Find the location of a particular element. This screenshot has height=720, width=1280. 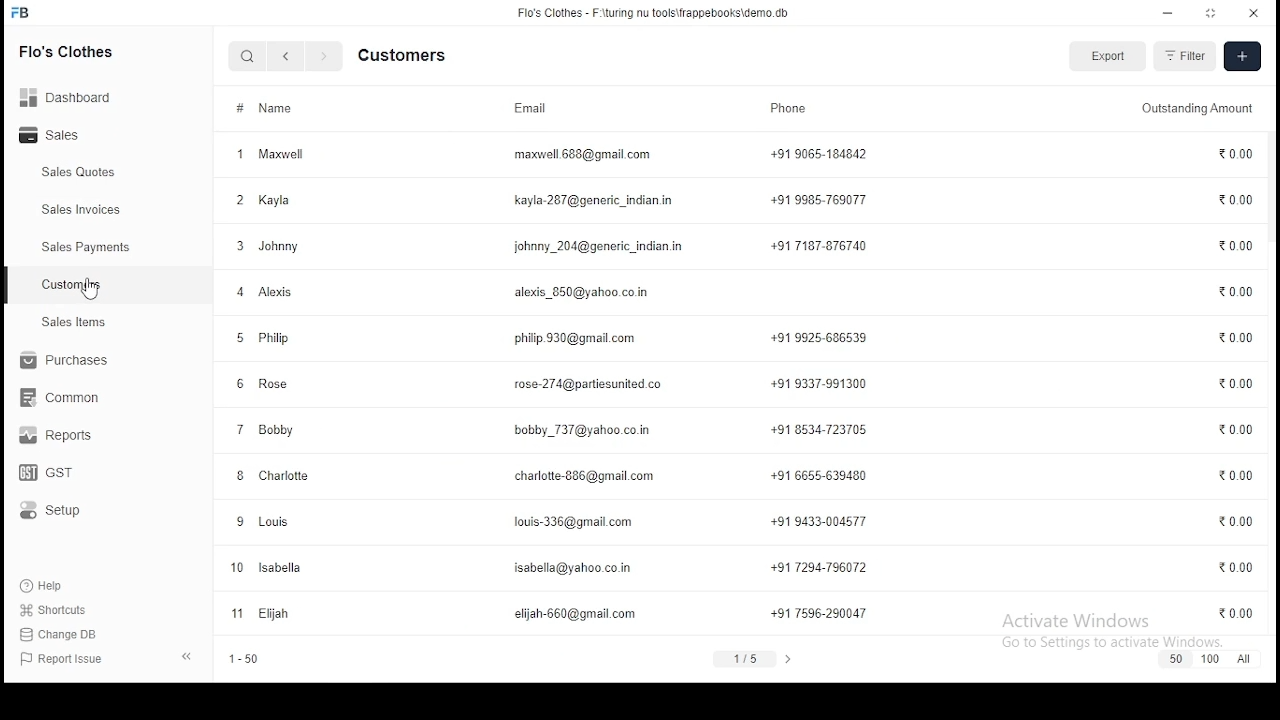

Rose is located at coordinates (275, 383).